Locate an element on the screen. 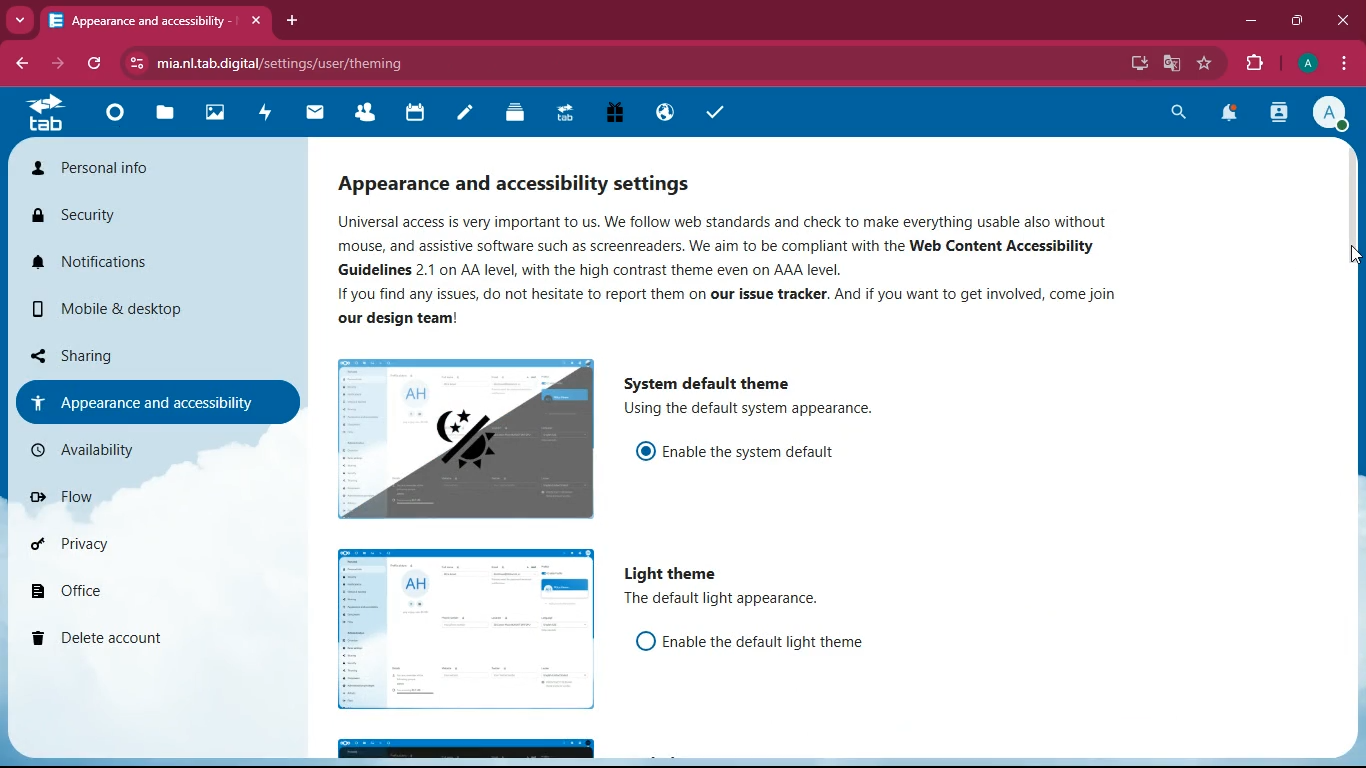  back is located at coordinates (21, 65).